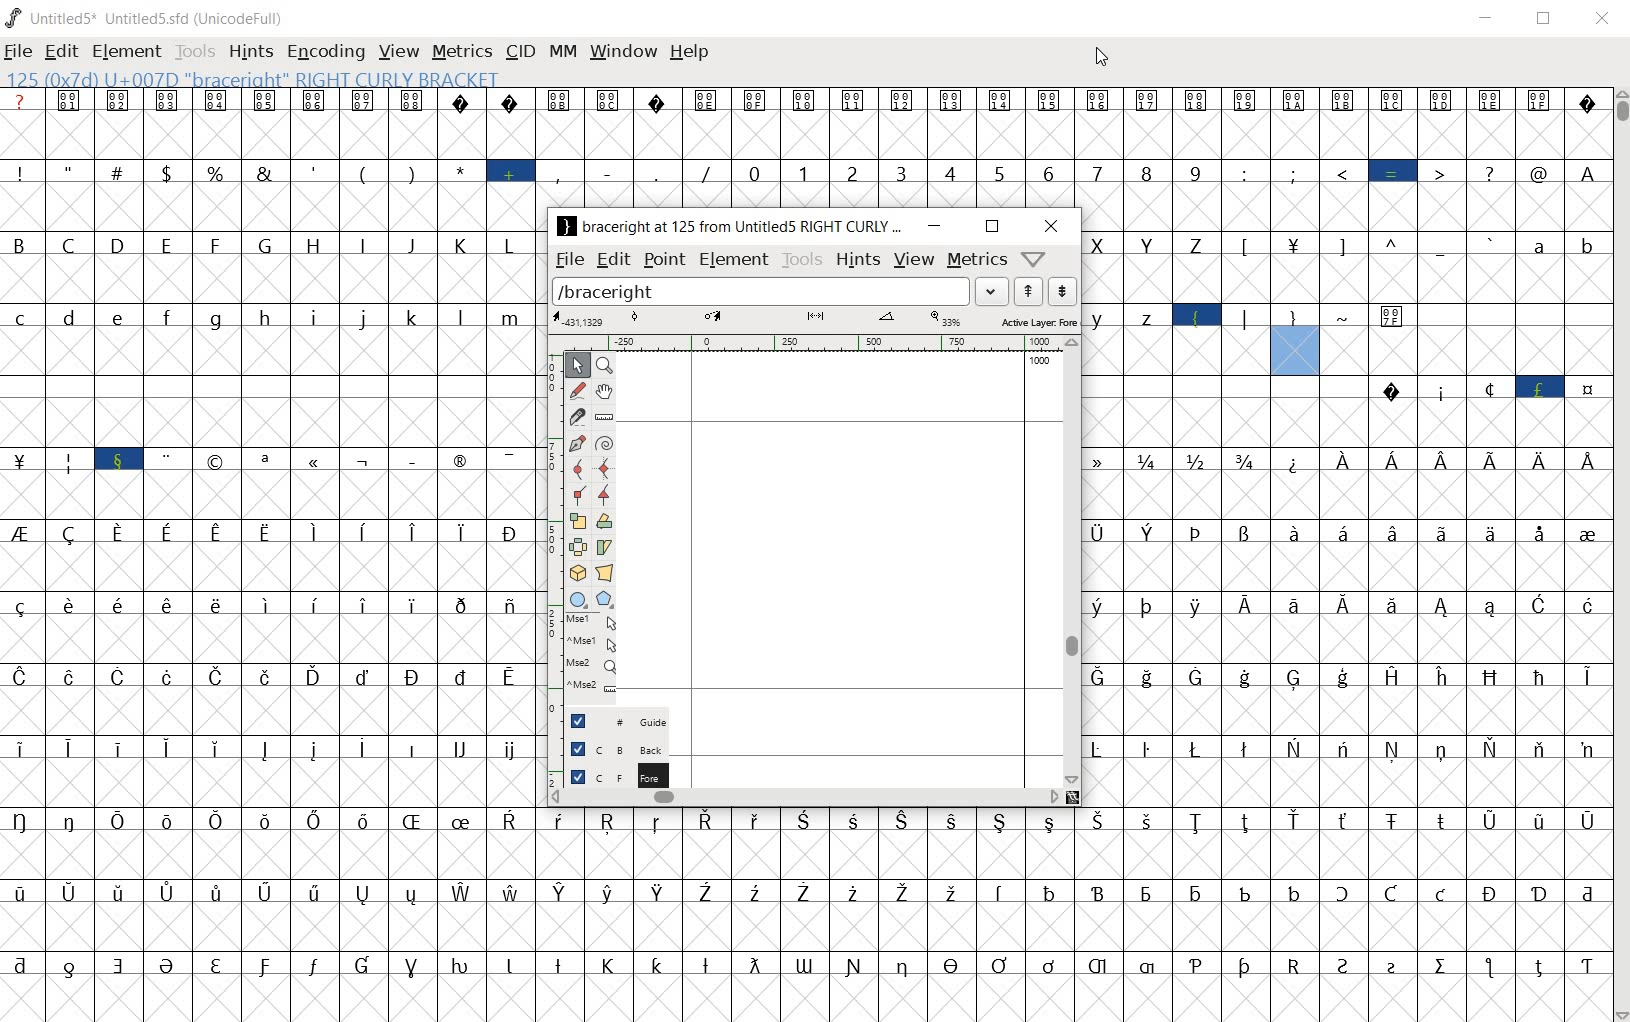 The width and height of the screenshot is (1630, 1022). Describe the element at coordinates (601, 442) in the screenshot. I see `change whether spiro is active or not` at that location.